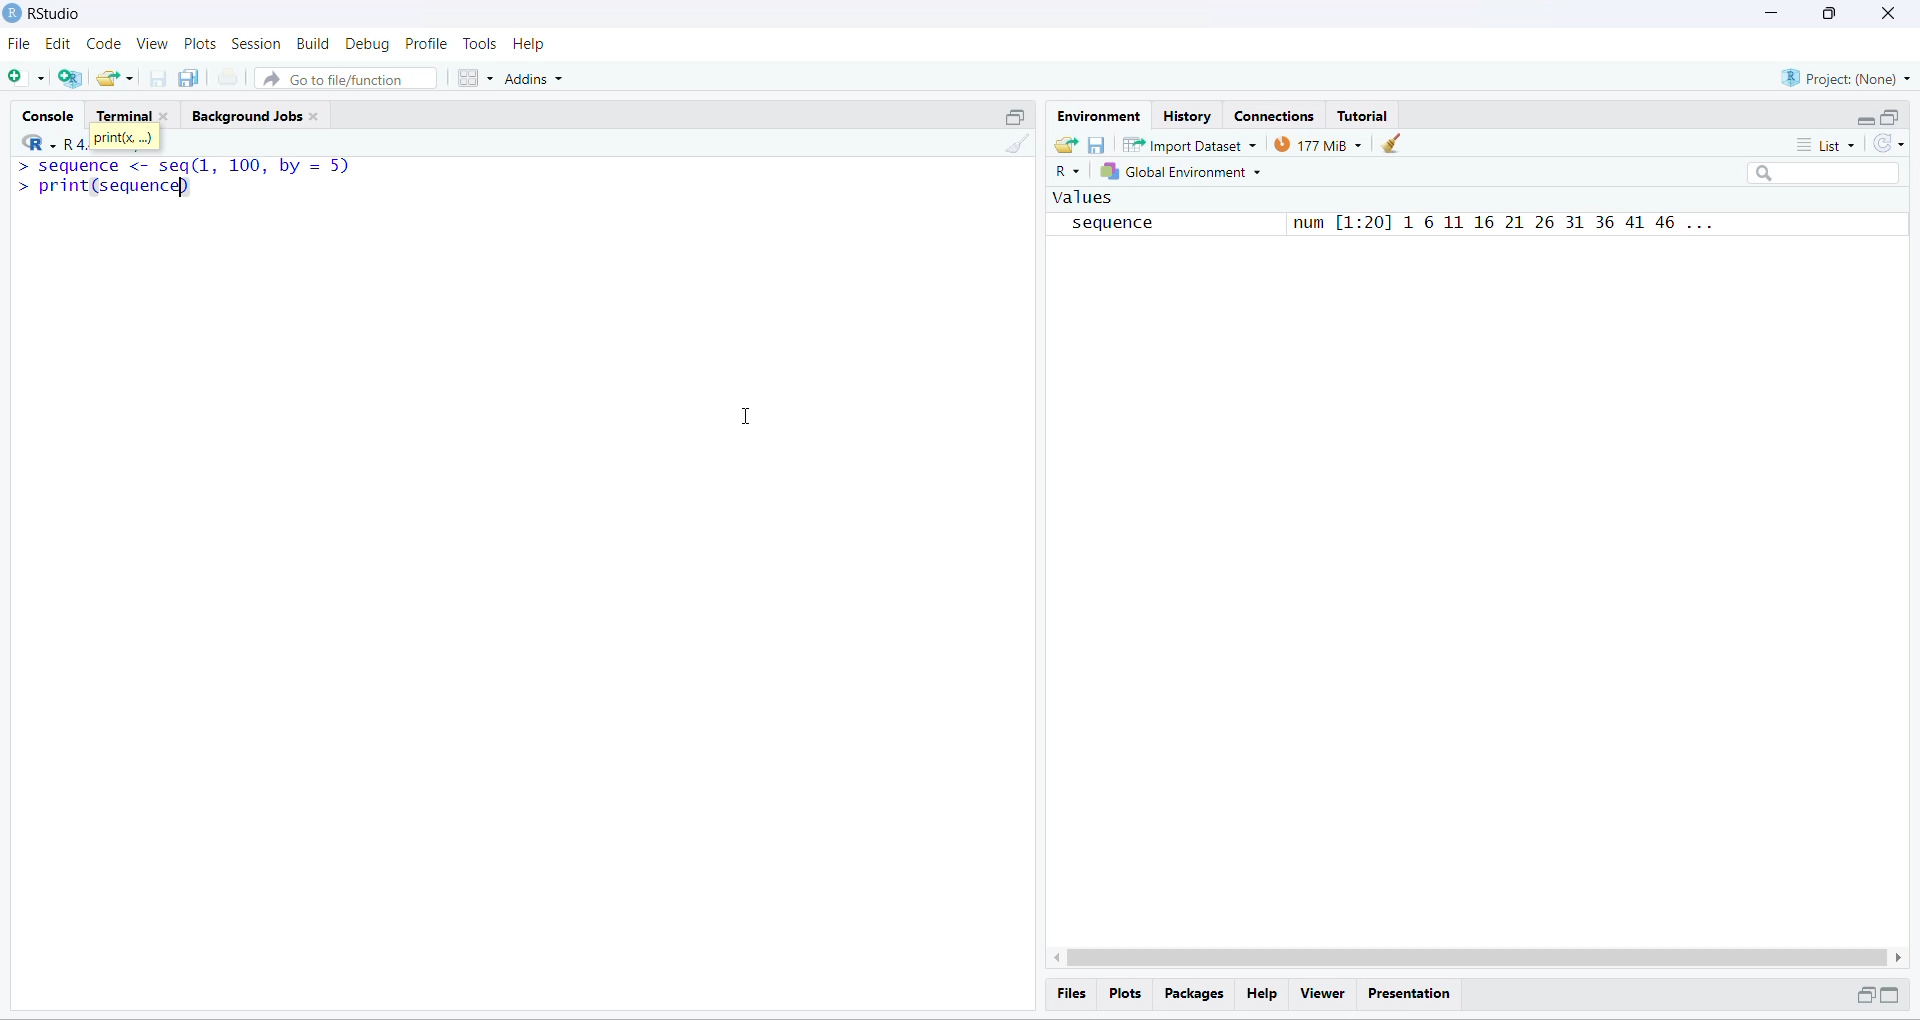  Describe the element at coordinates (370, 44) in the screenshot. I see `debug` at that location.